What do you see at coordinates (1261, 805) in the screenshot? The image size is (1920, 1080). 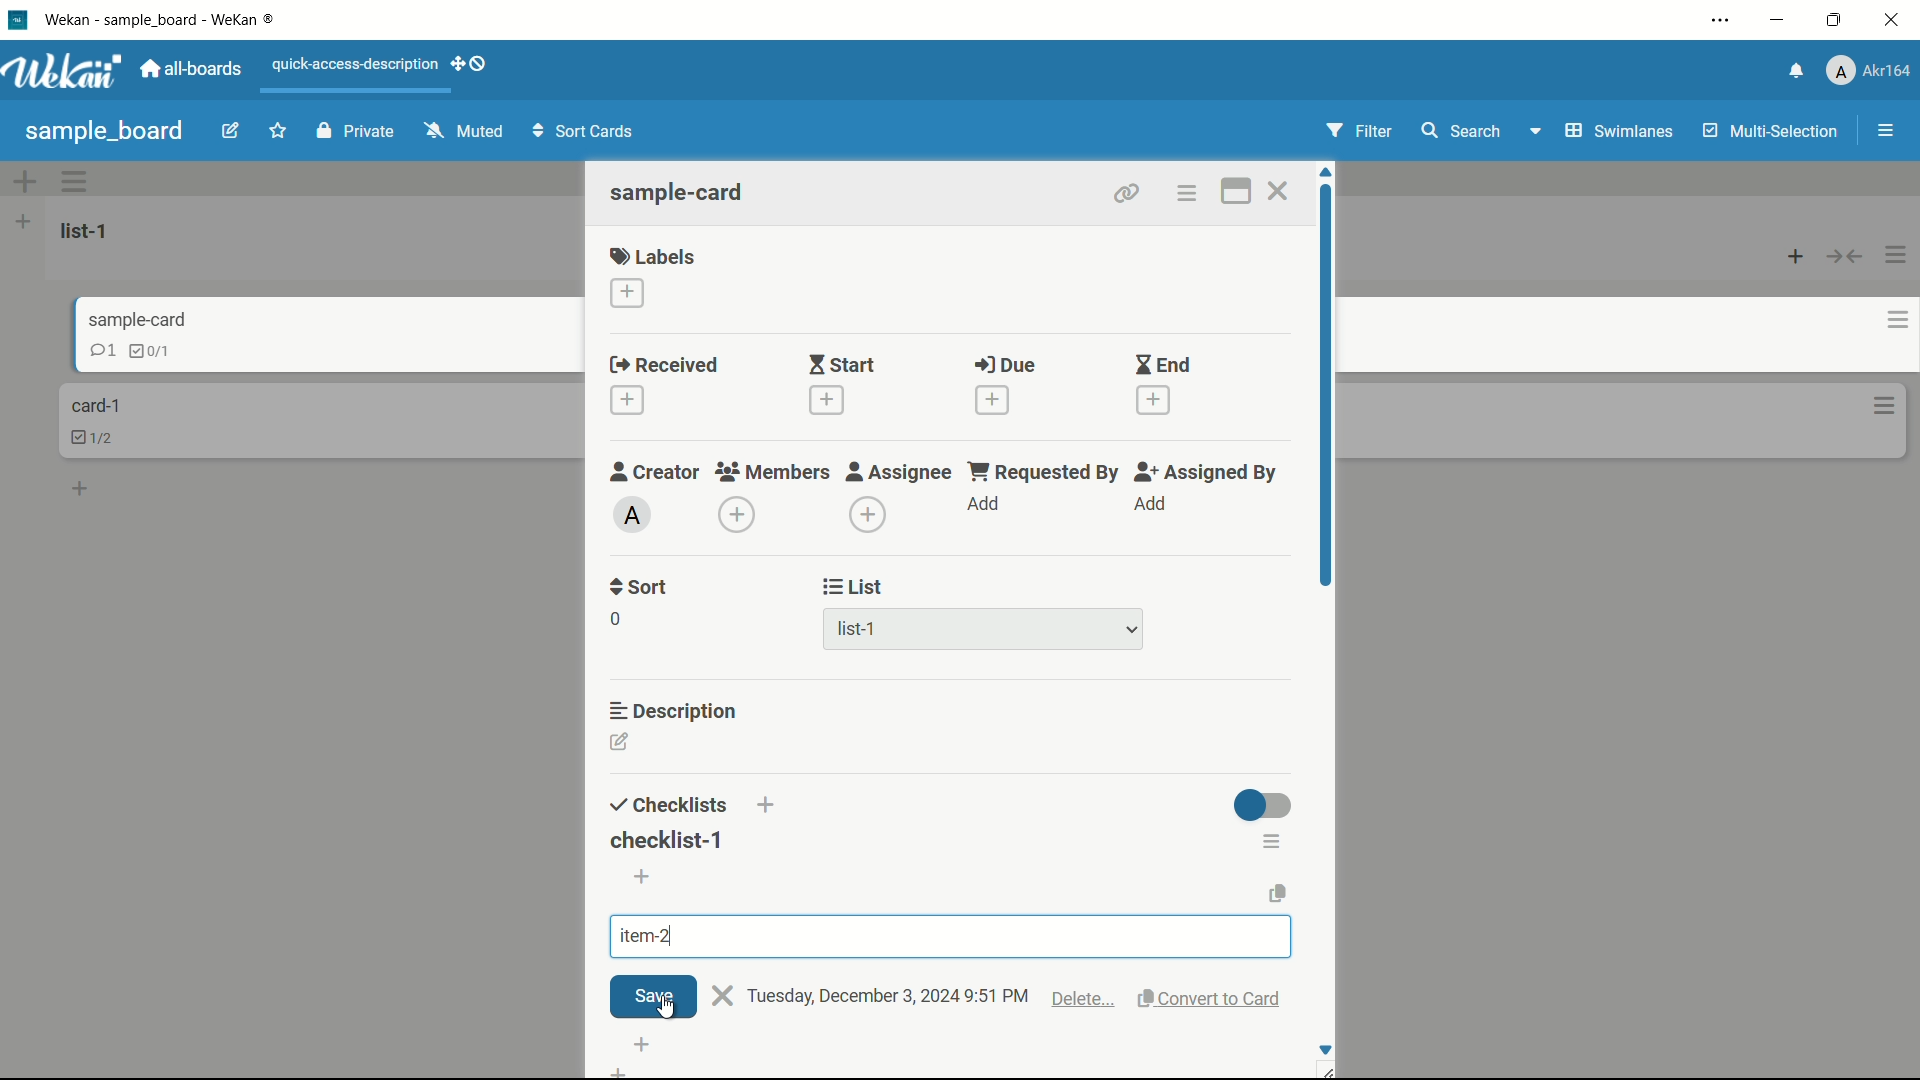 I see `toggle button` at bounding box center [1261, 805].